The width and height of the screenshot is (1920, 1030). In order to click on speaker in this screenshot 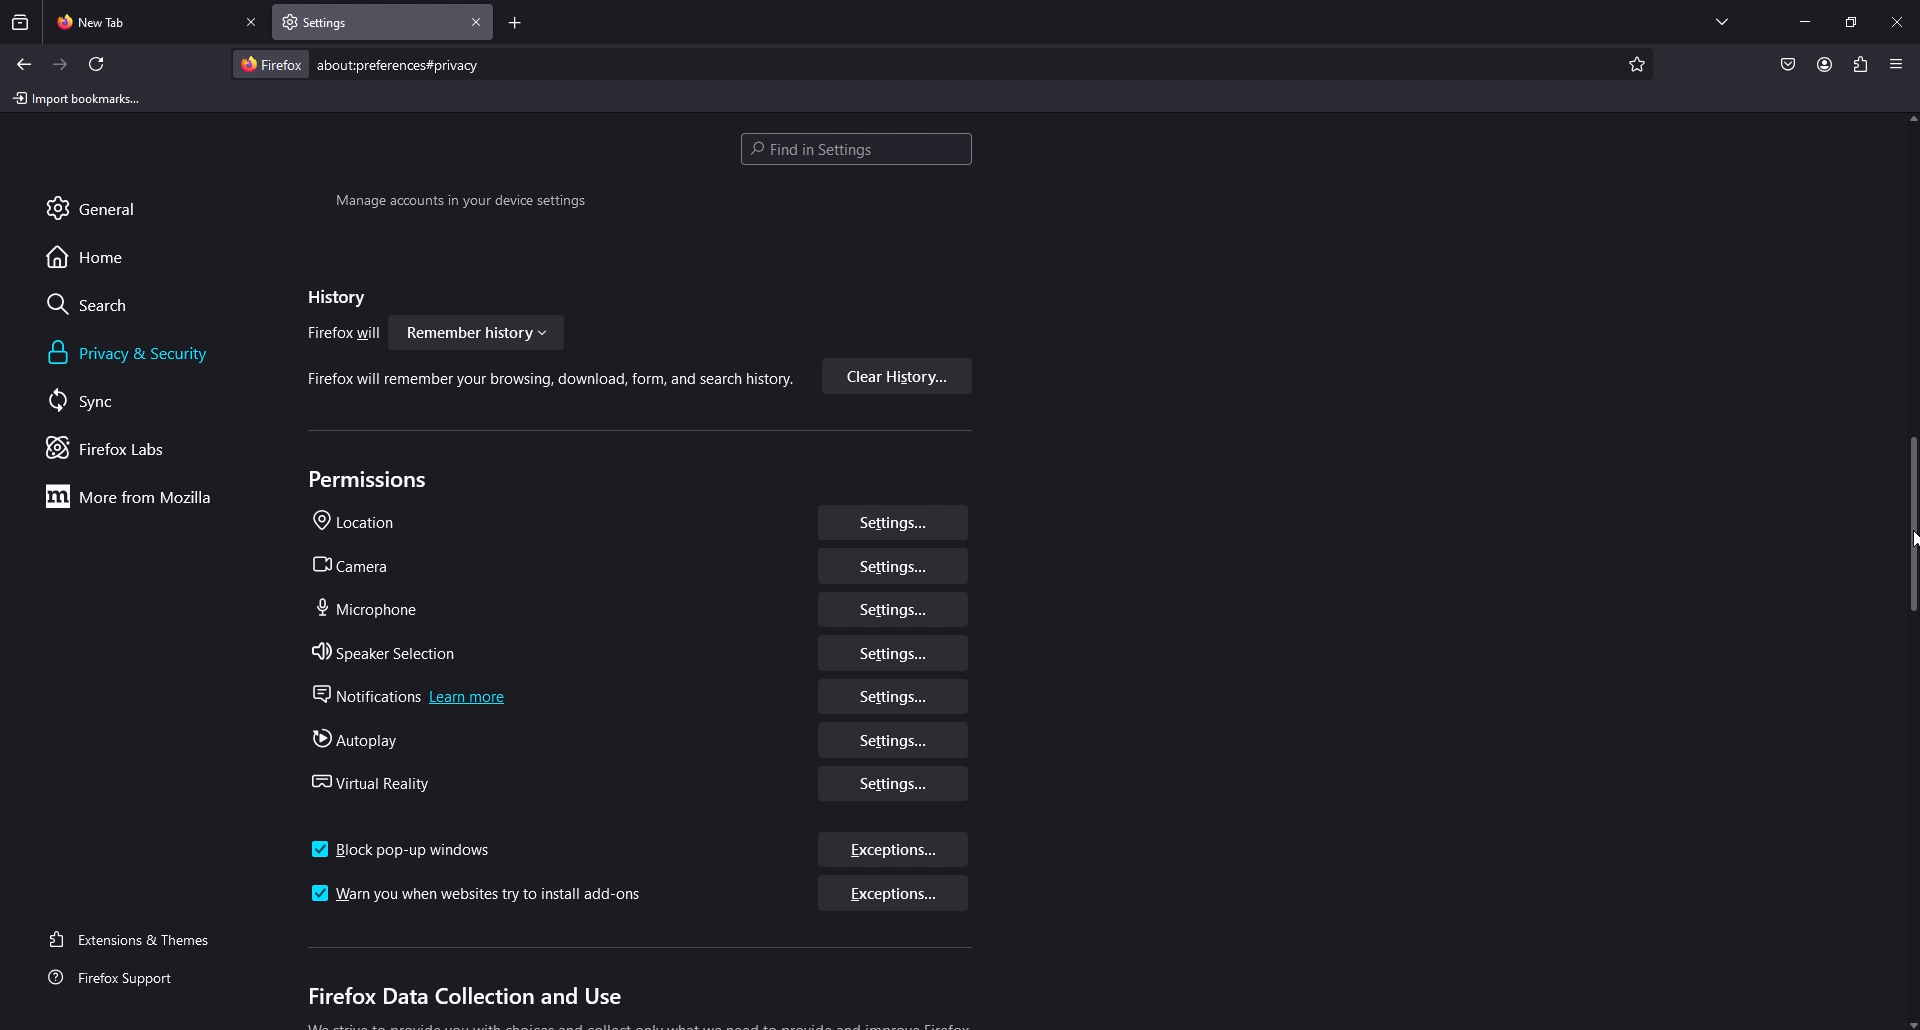, I will do `click(390, 653)`.